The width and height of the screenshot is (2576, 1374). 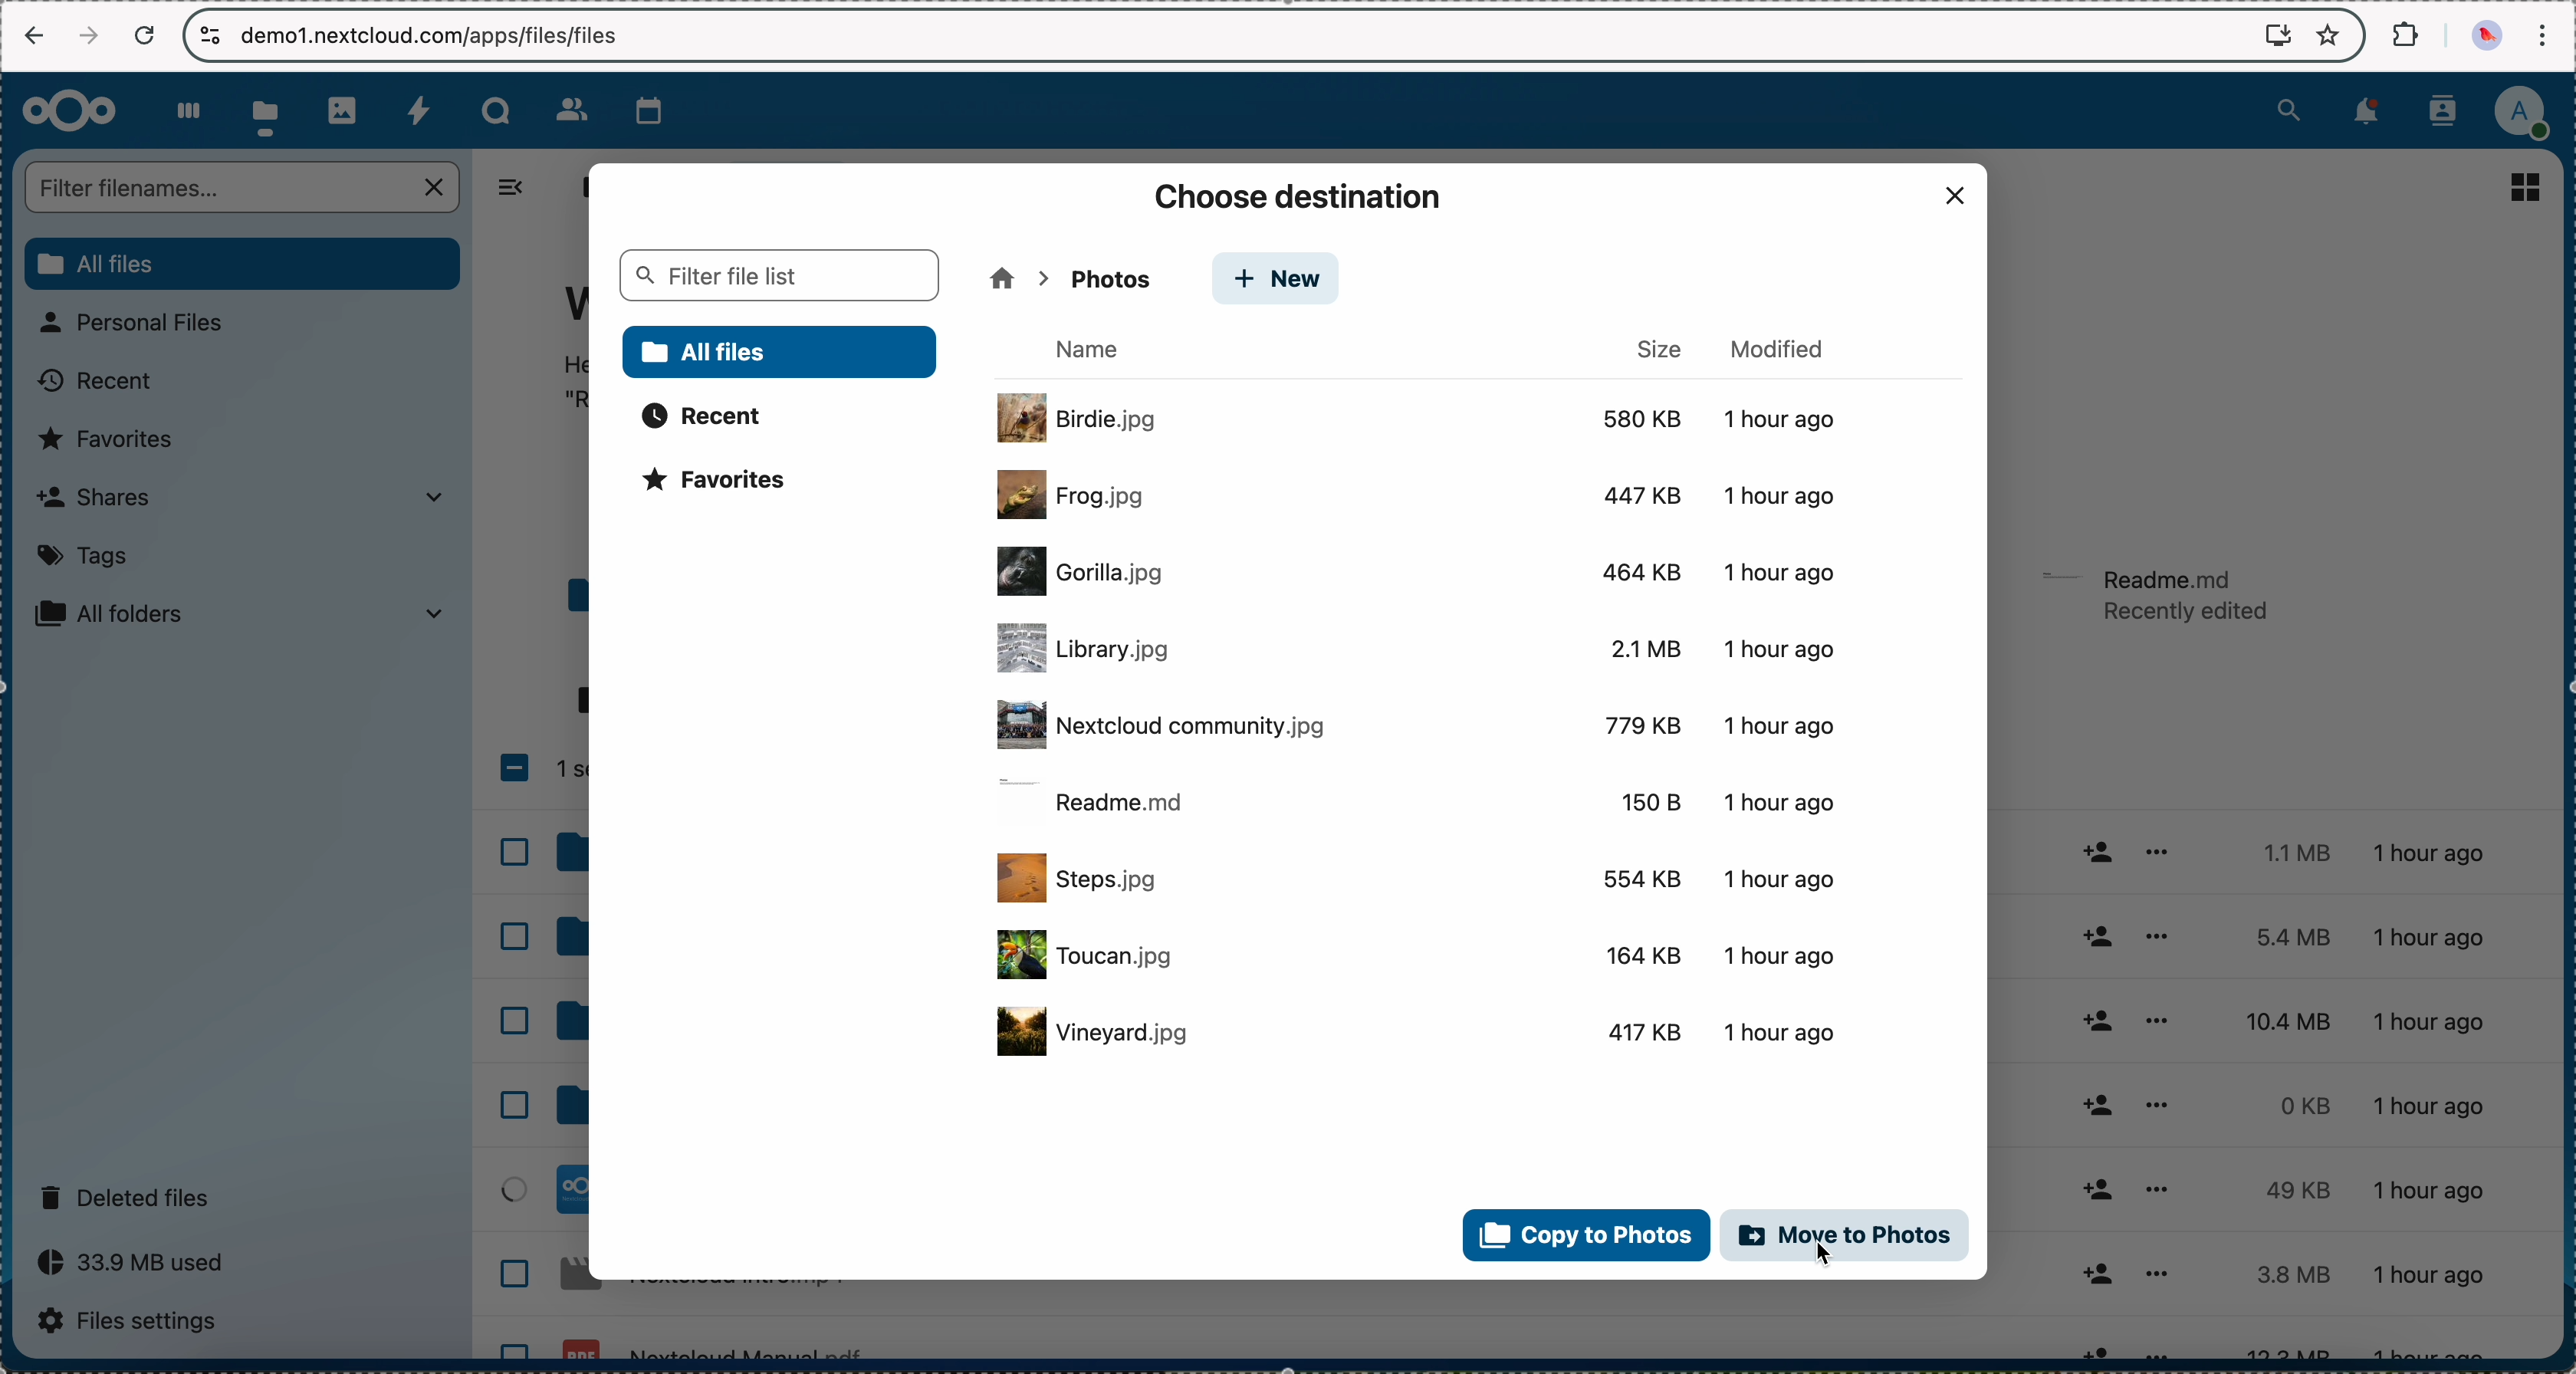 What do you see at coordinates (1278, 282) in the screenshot?
I see `new button` at bounding box center [1278, 282].